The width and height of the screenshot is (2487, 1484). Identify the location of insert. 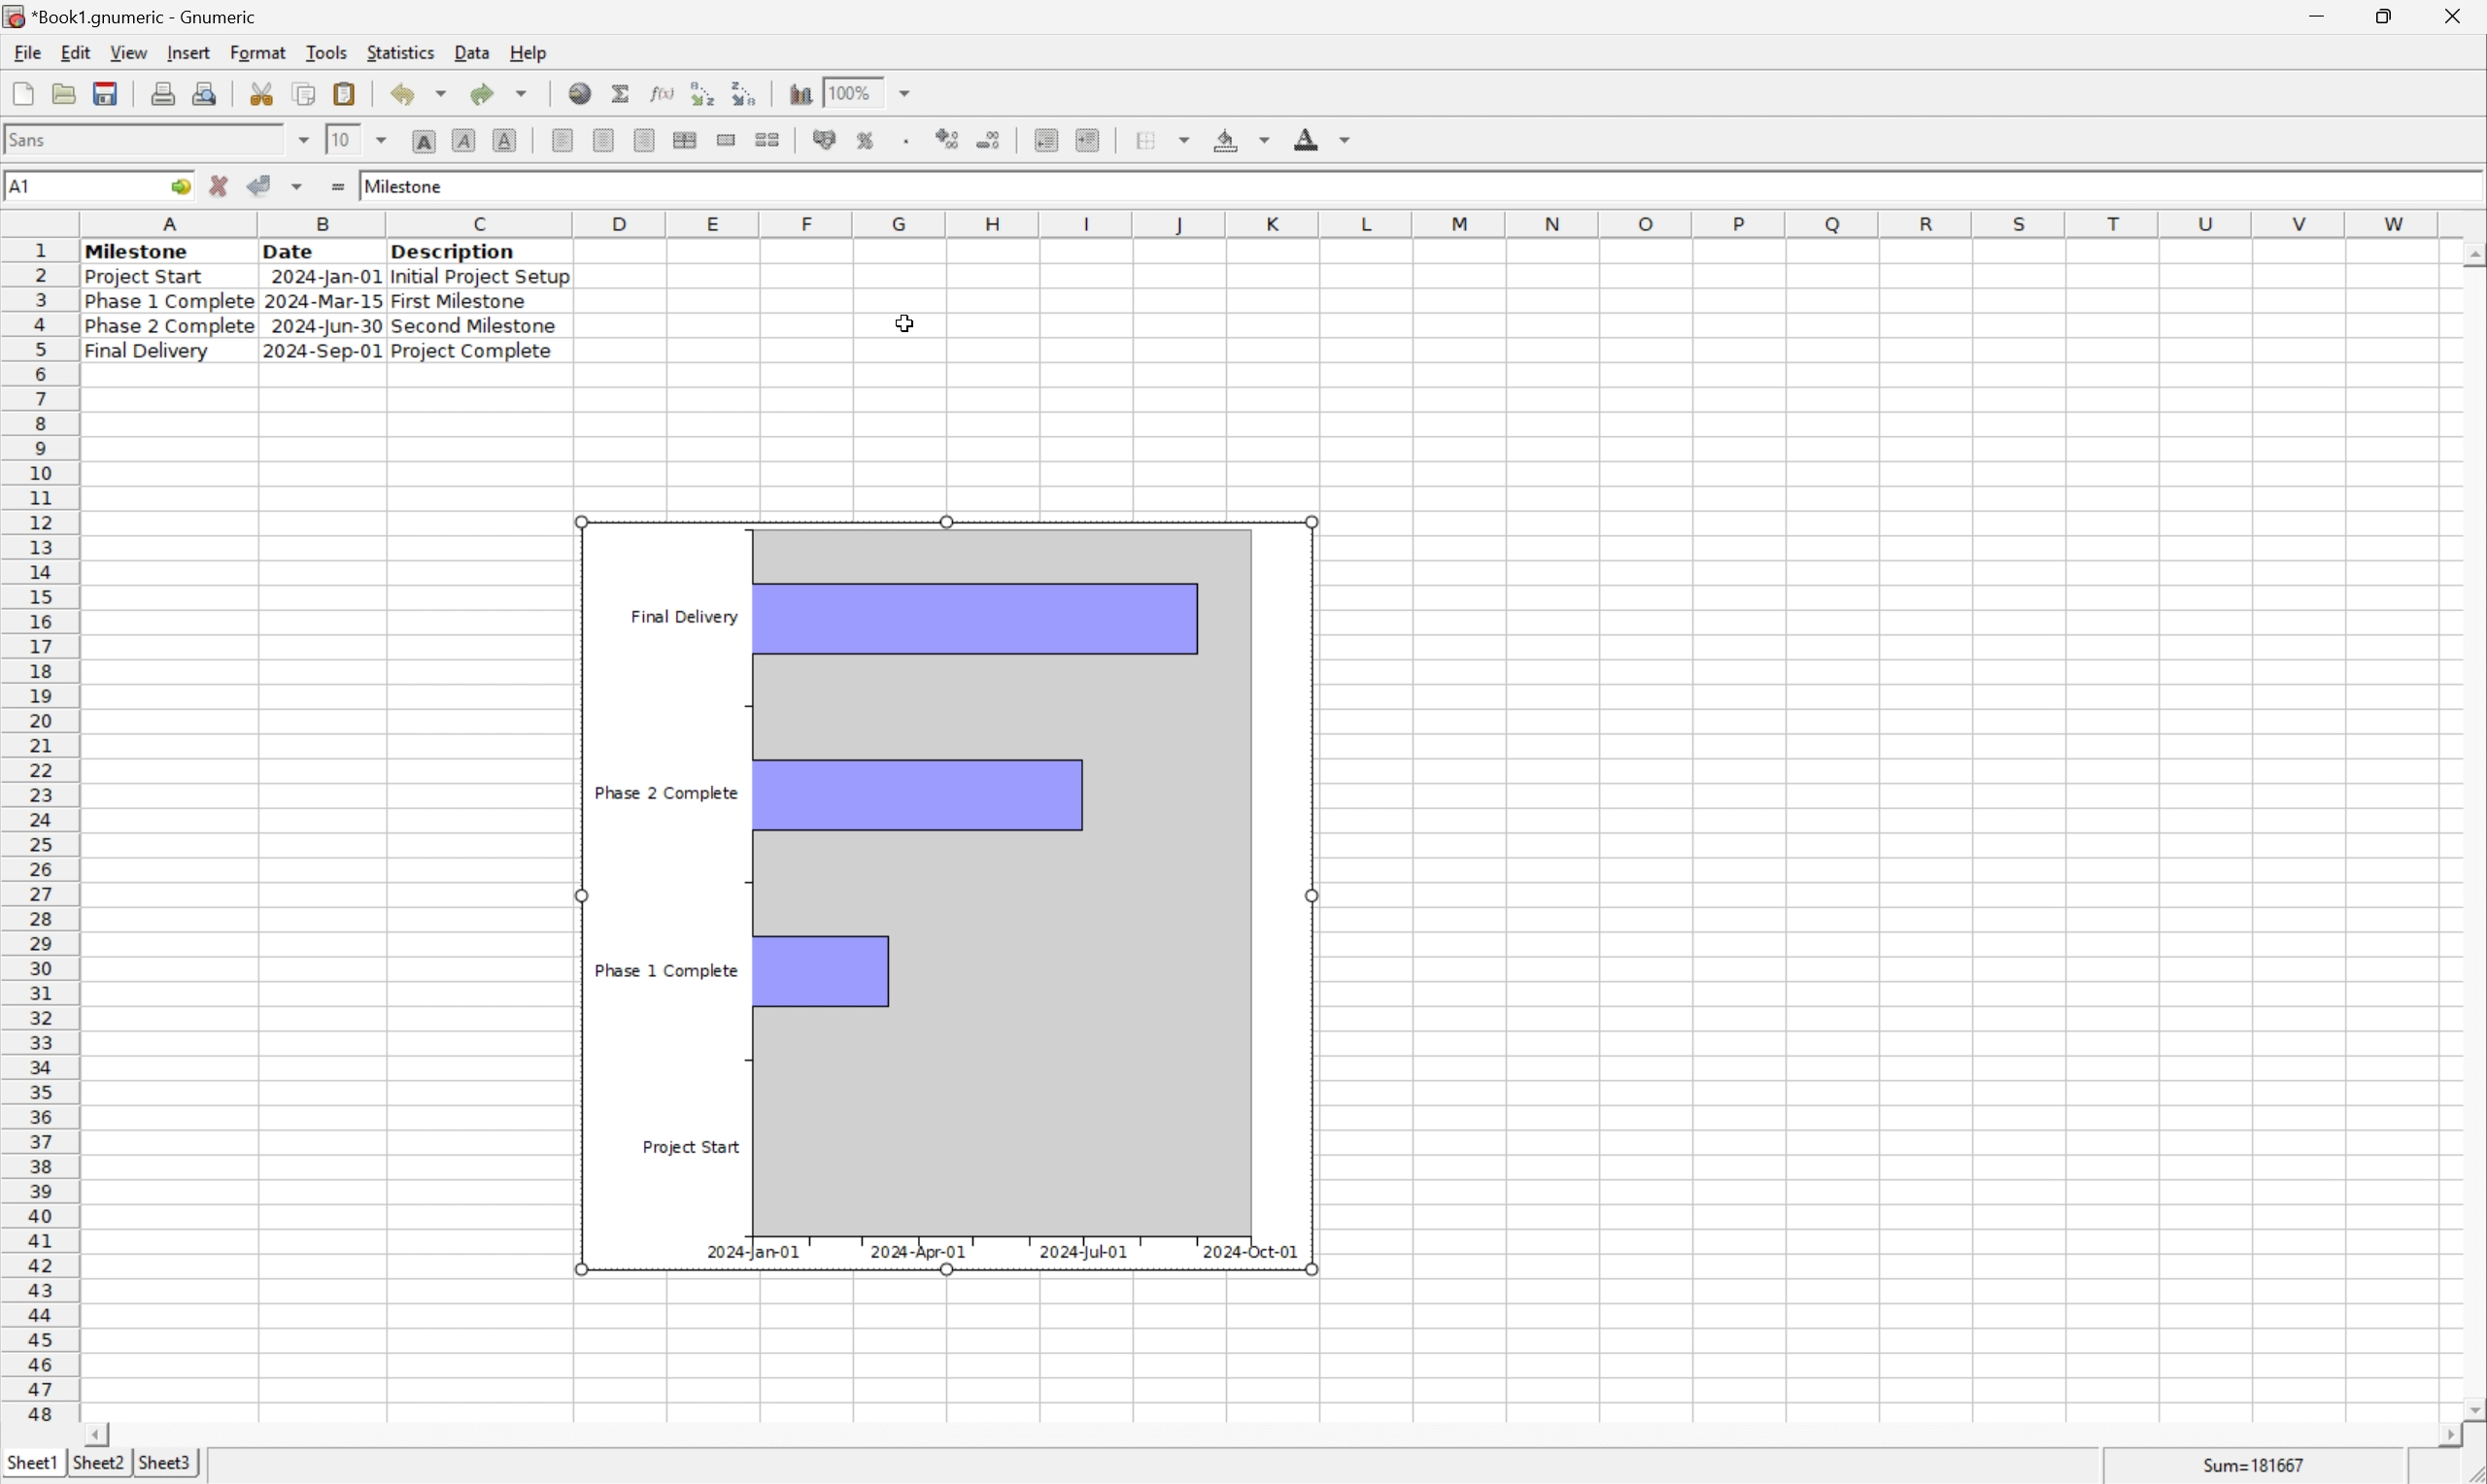
(188, 54).